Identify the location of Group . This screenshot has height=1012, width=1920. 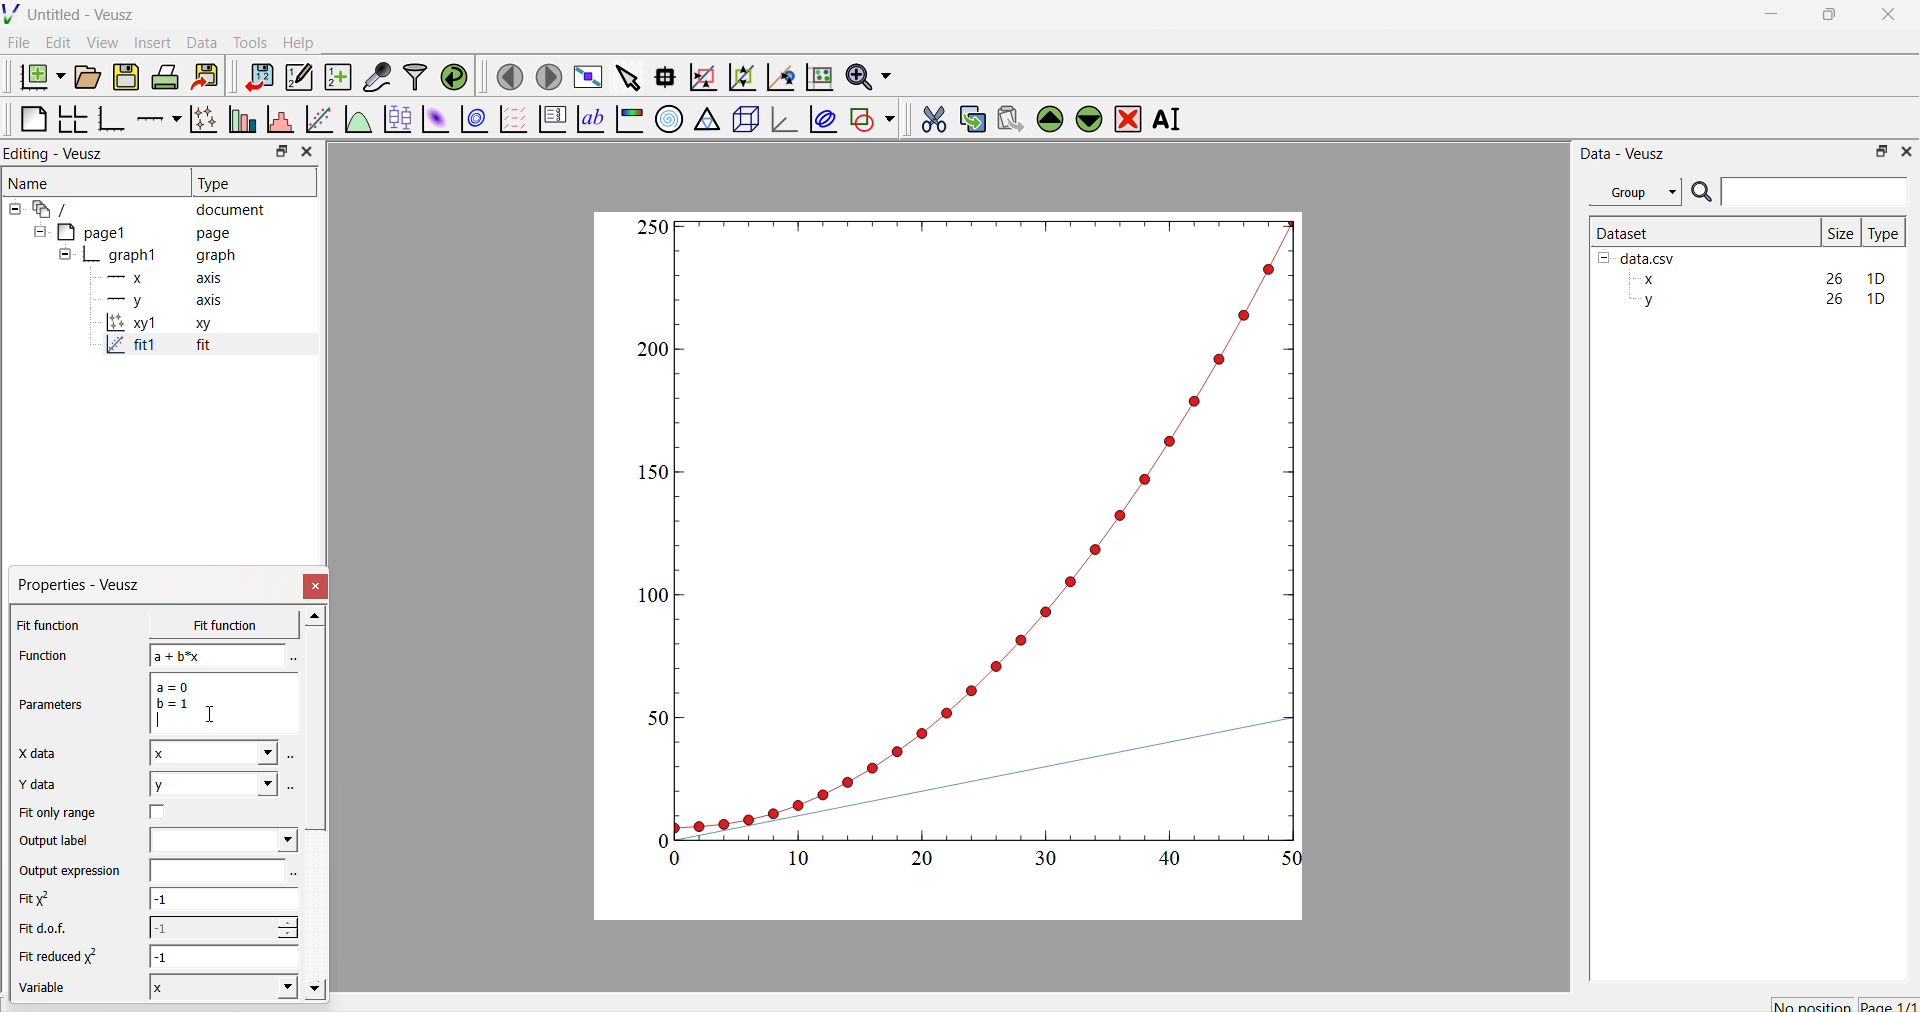
(1634, 192).